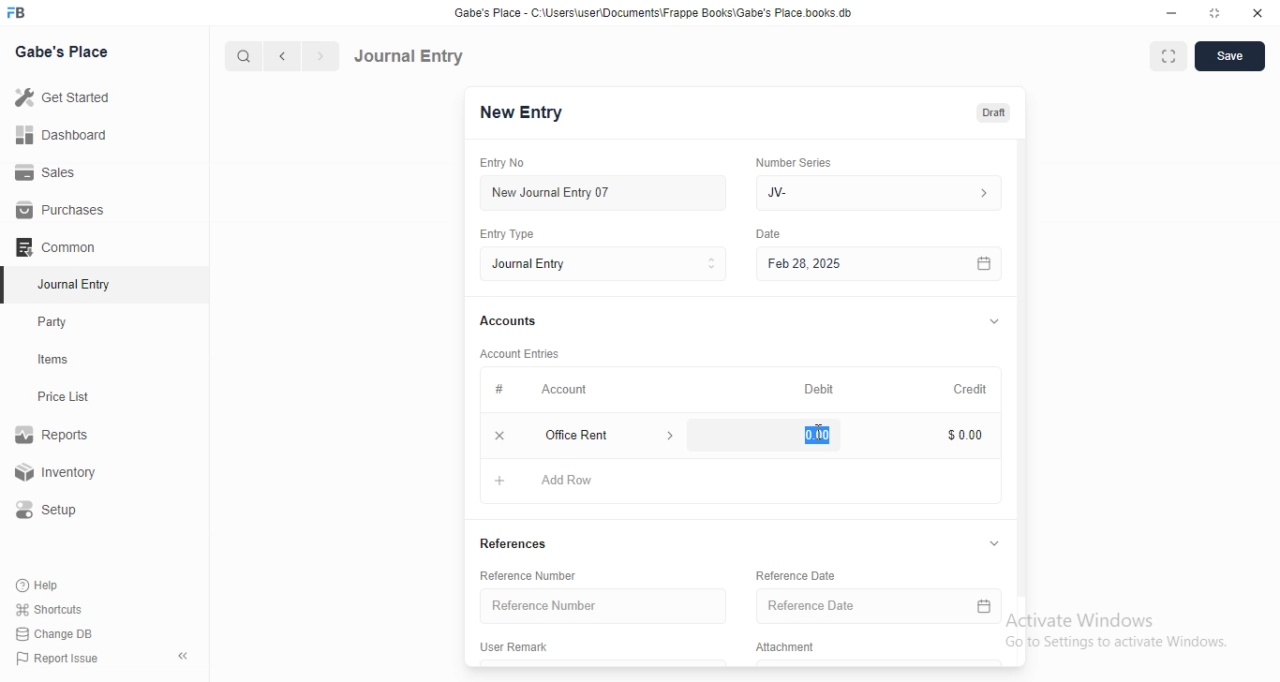 Image resolution: width=1280 pixels, height=682 pixels. What do you see at coordinates (770, 233) in the screenshot?
I see `Date` at bounding box center [770, 233].